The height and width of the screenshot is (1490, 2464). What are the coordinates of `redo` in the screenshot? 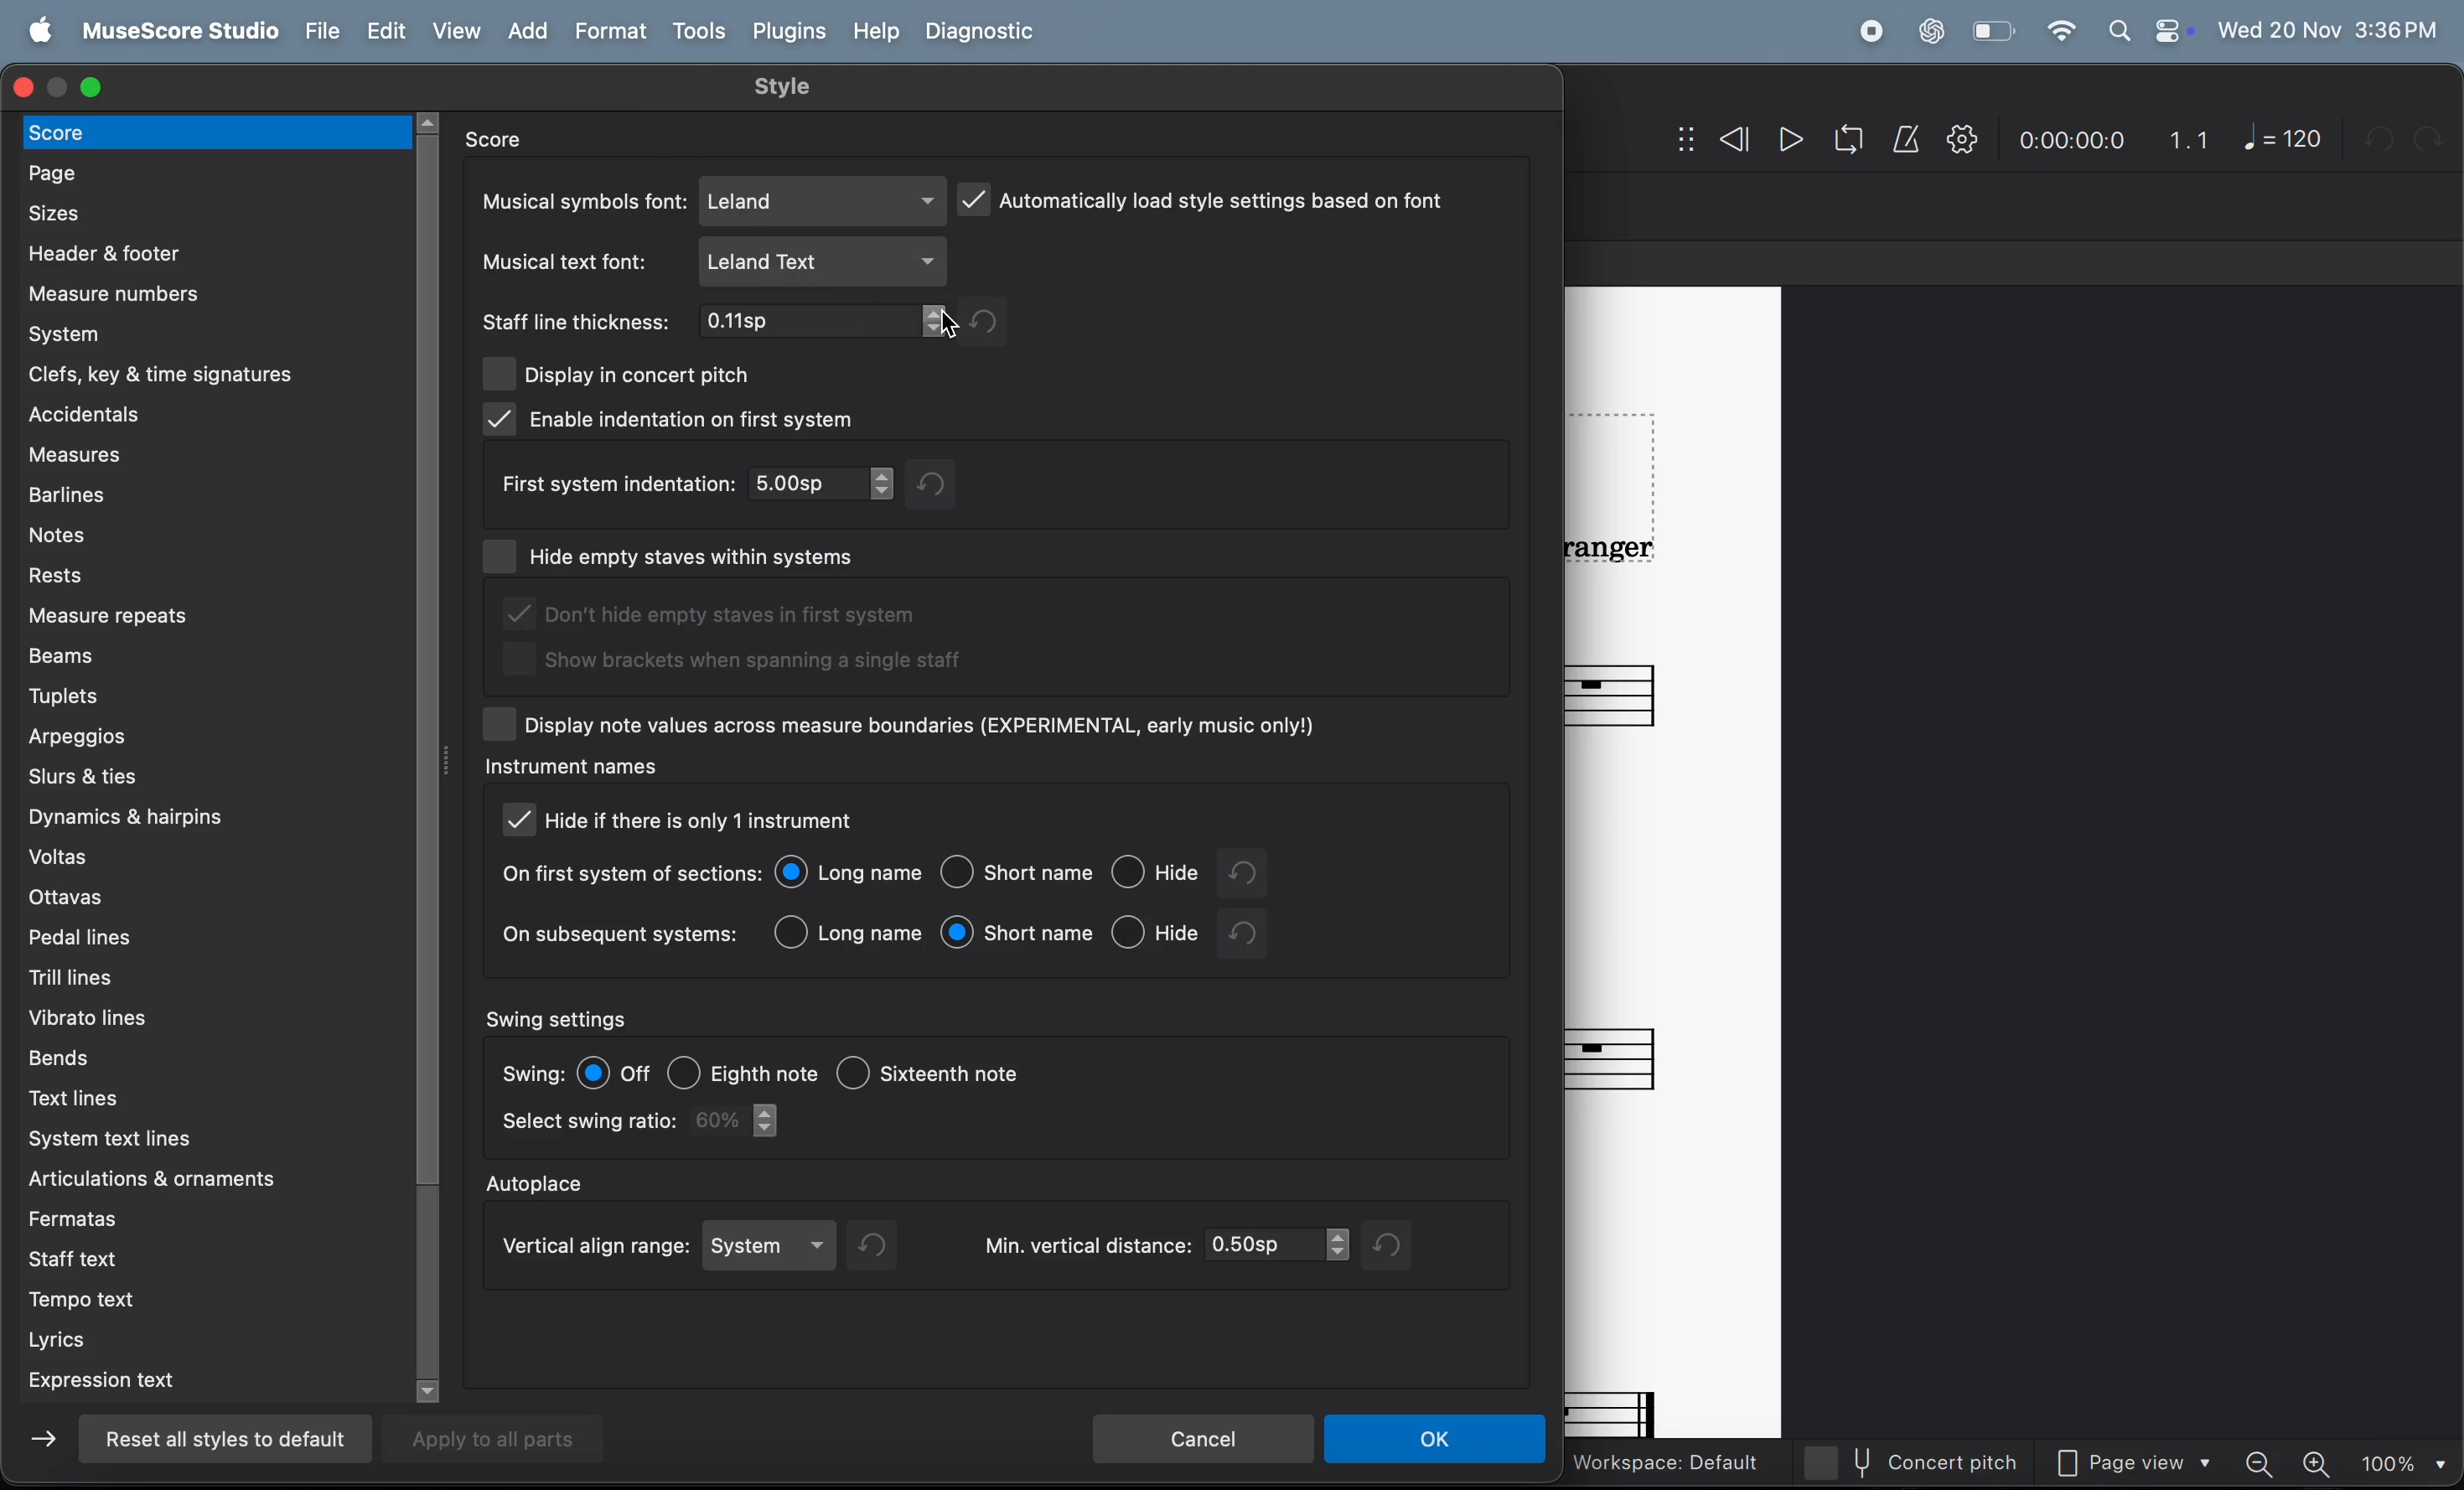 It's located at (1393, 1246).